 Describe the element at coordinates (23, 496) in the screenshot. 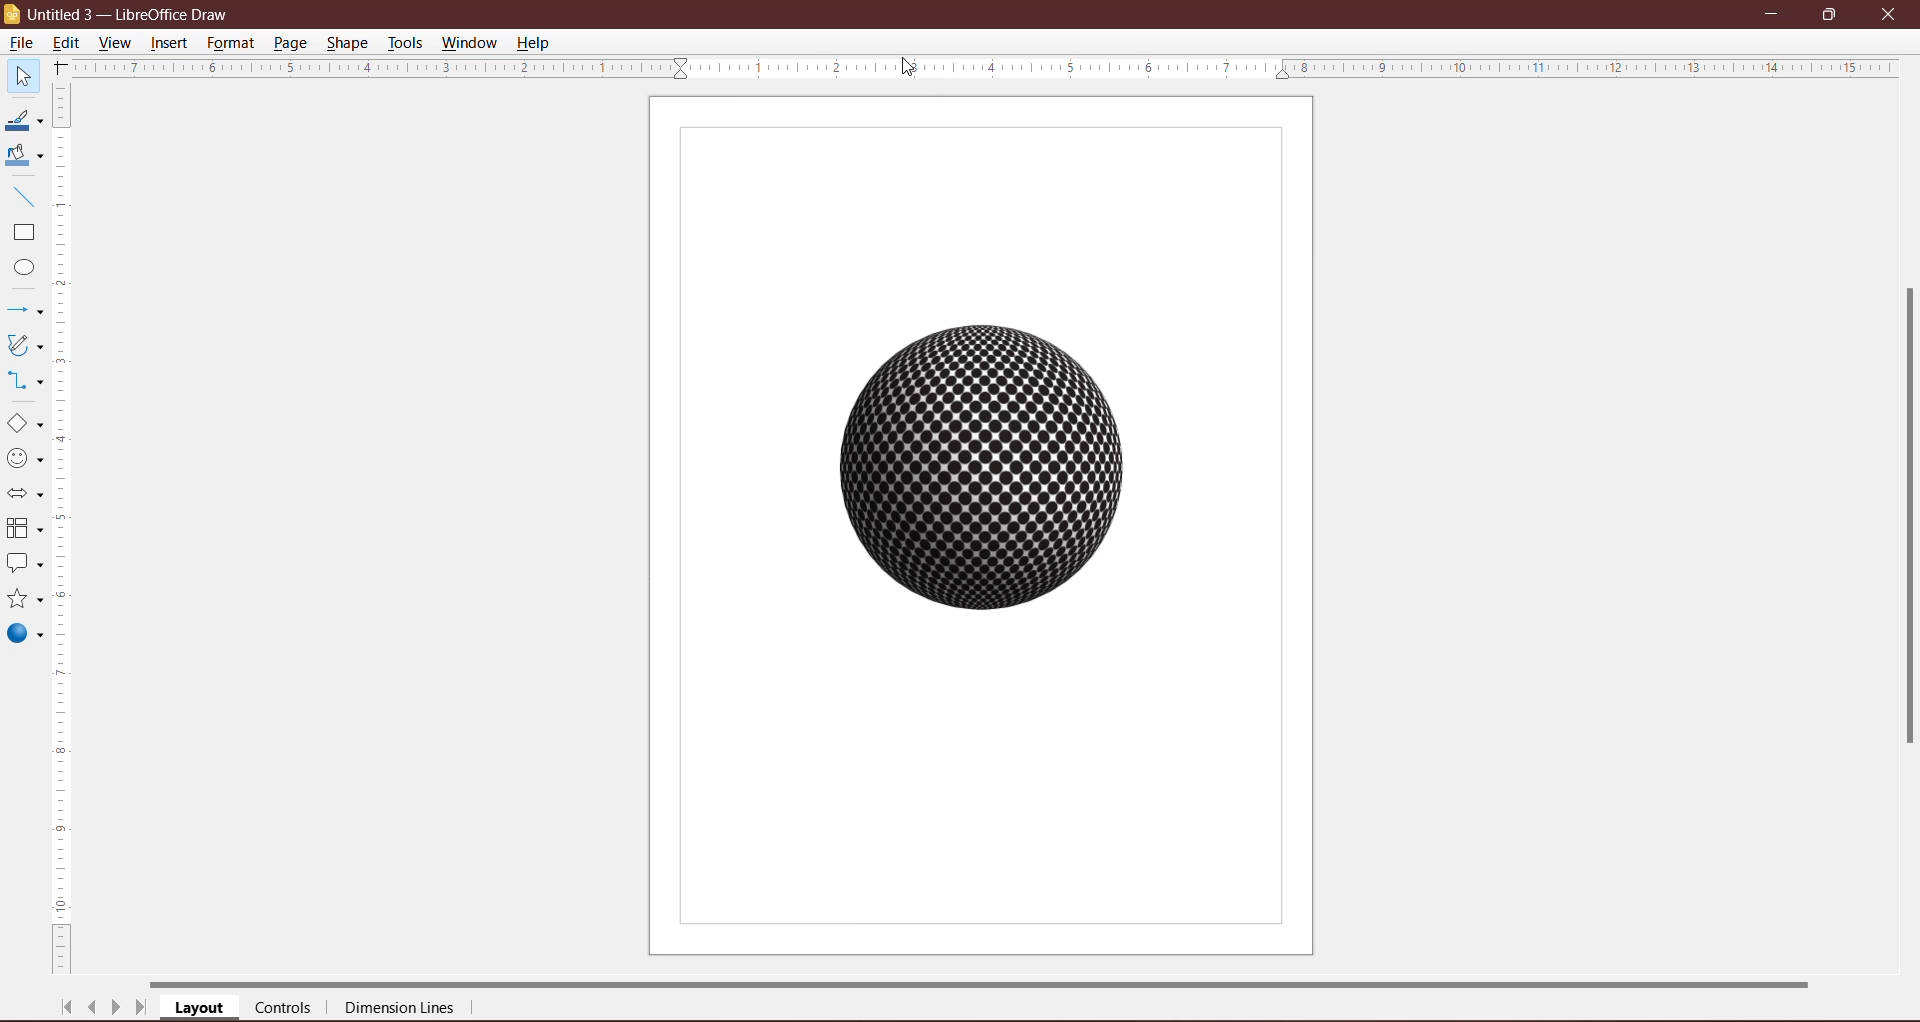

I see `Block Arrows` at that location.